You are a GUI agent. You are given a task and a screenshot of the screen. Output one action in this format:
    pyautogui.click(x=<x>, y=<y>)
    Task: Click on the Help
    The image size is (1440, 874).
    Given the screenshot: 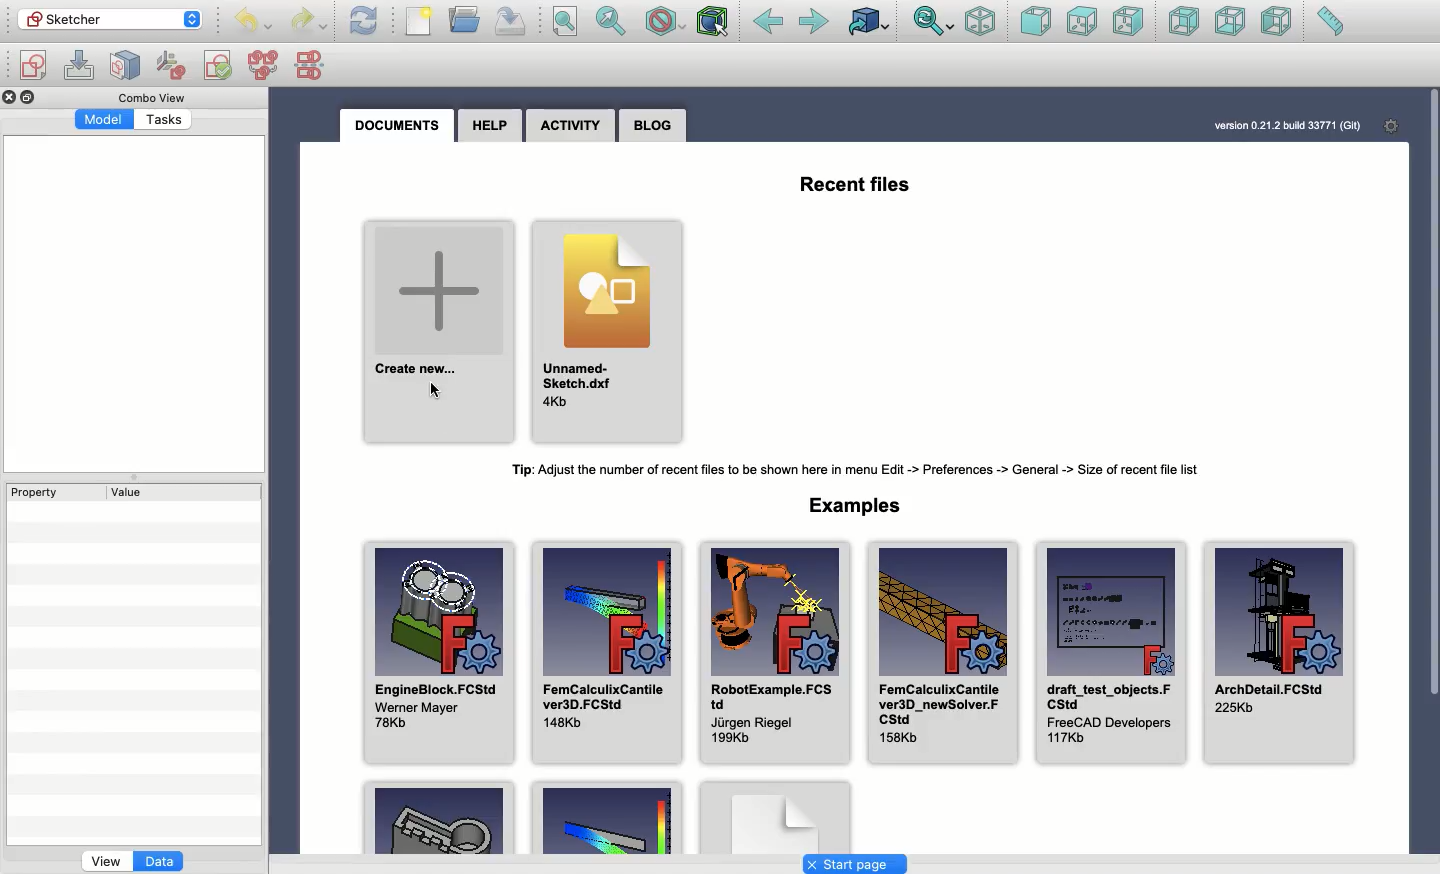 What is the action you would take?
    pyautogui.click(x=489, y=125)
    